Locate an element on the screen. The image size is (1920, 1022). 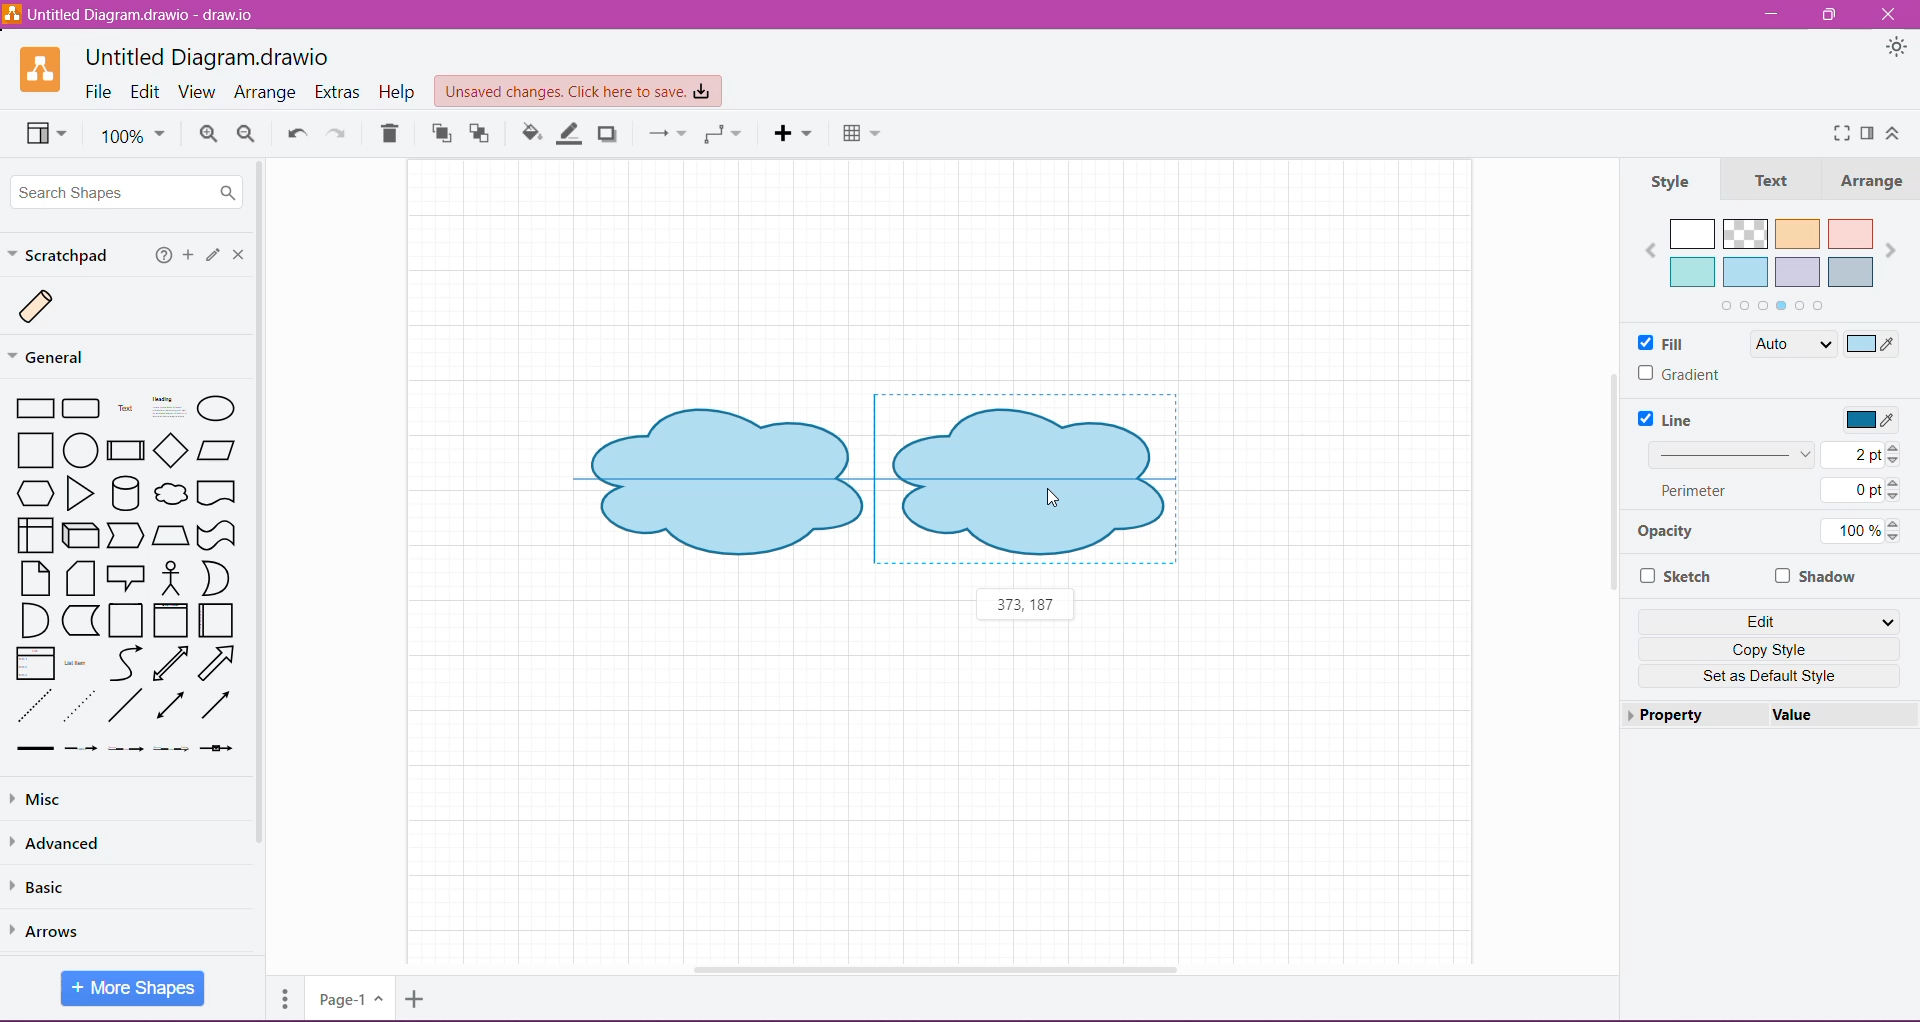
File is located at coordinates (97, 91).